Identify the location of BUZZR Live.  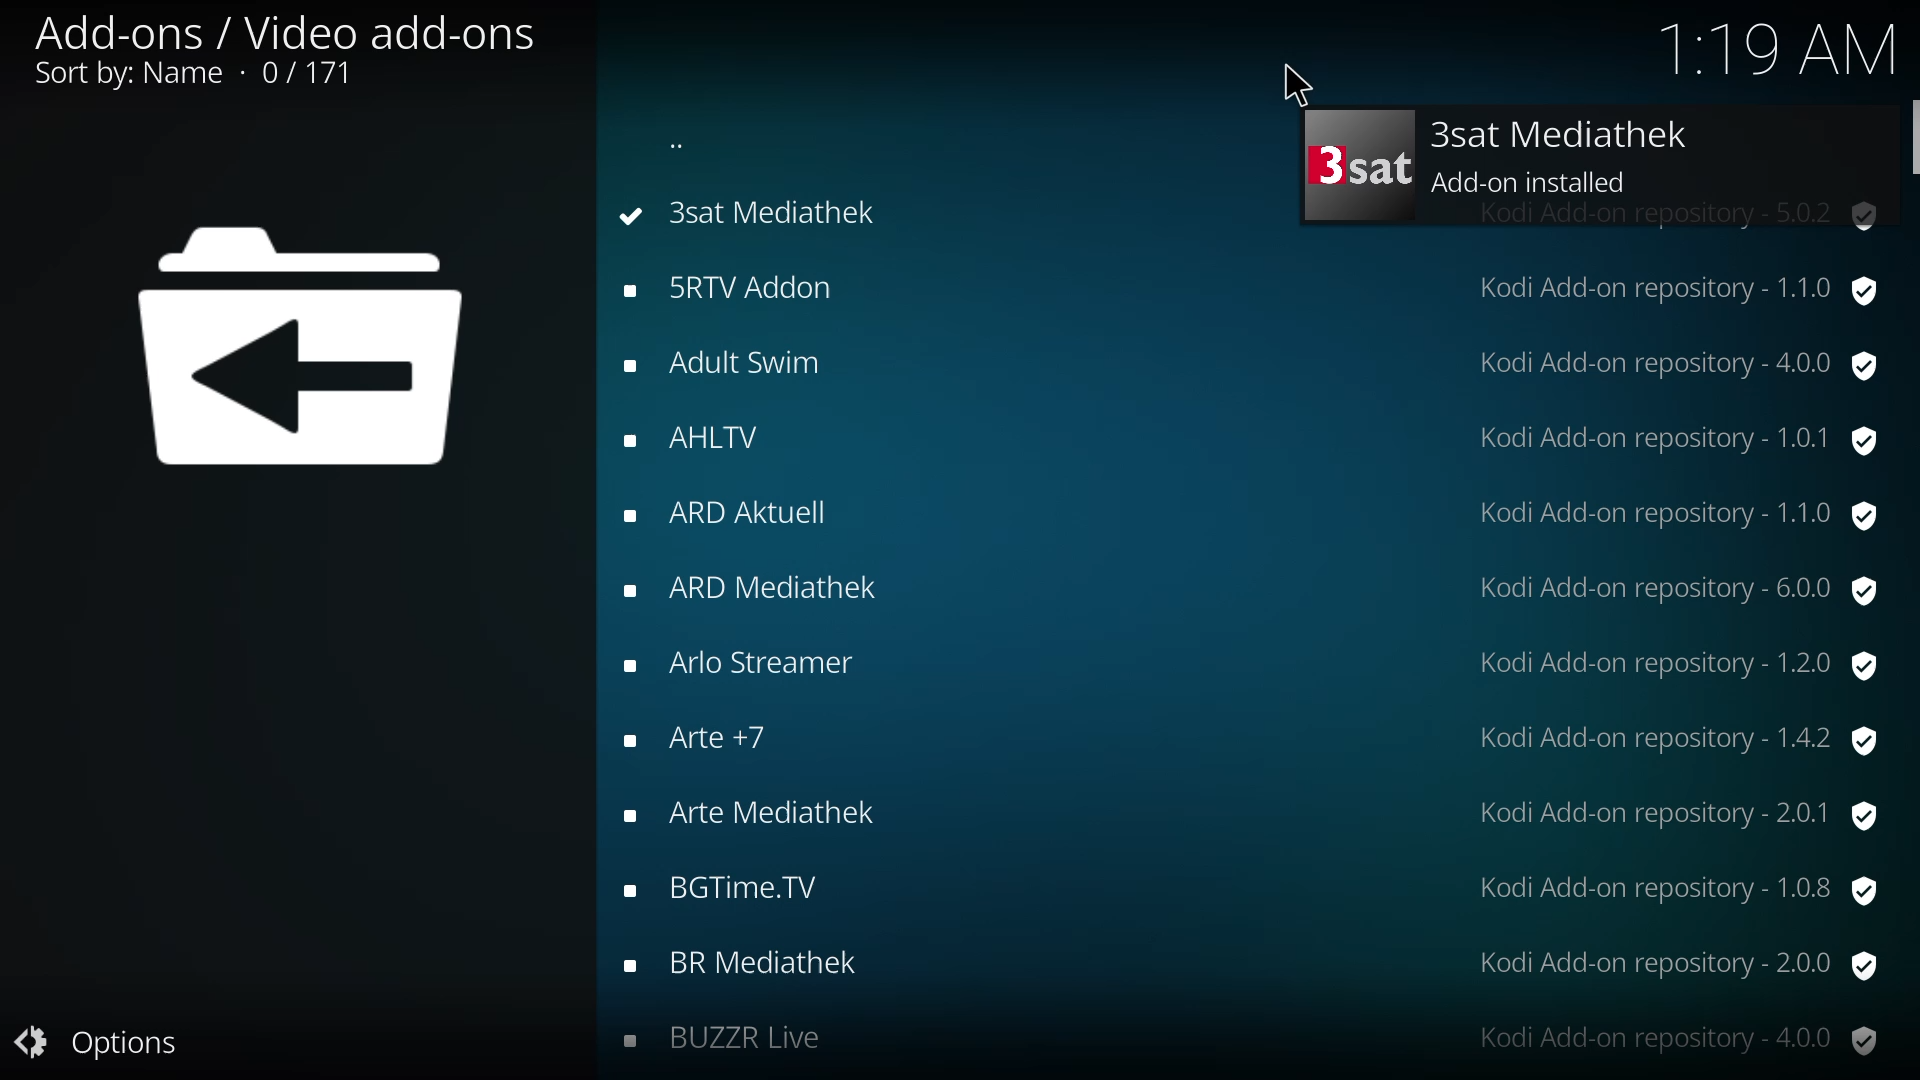
(743, 1039).